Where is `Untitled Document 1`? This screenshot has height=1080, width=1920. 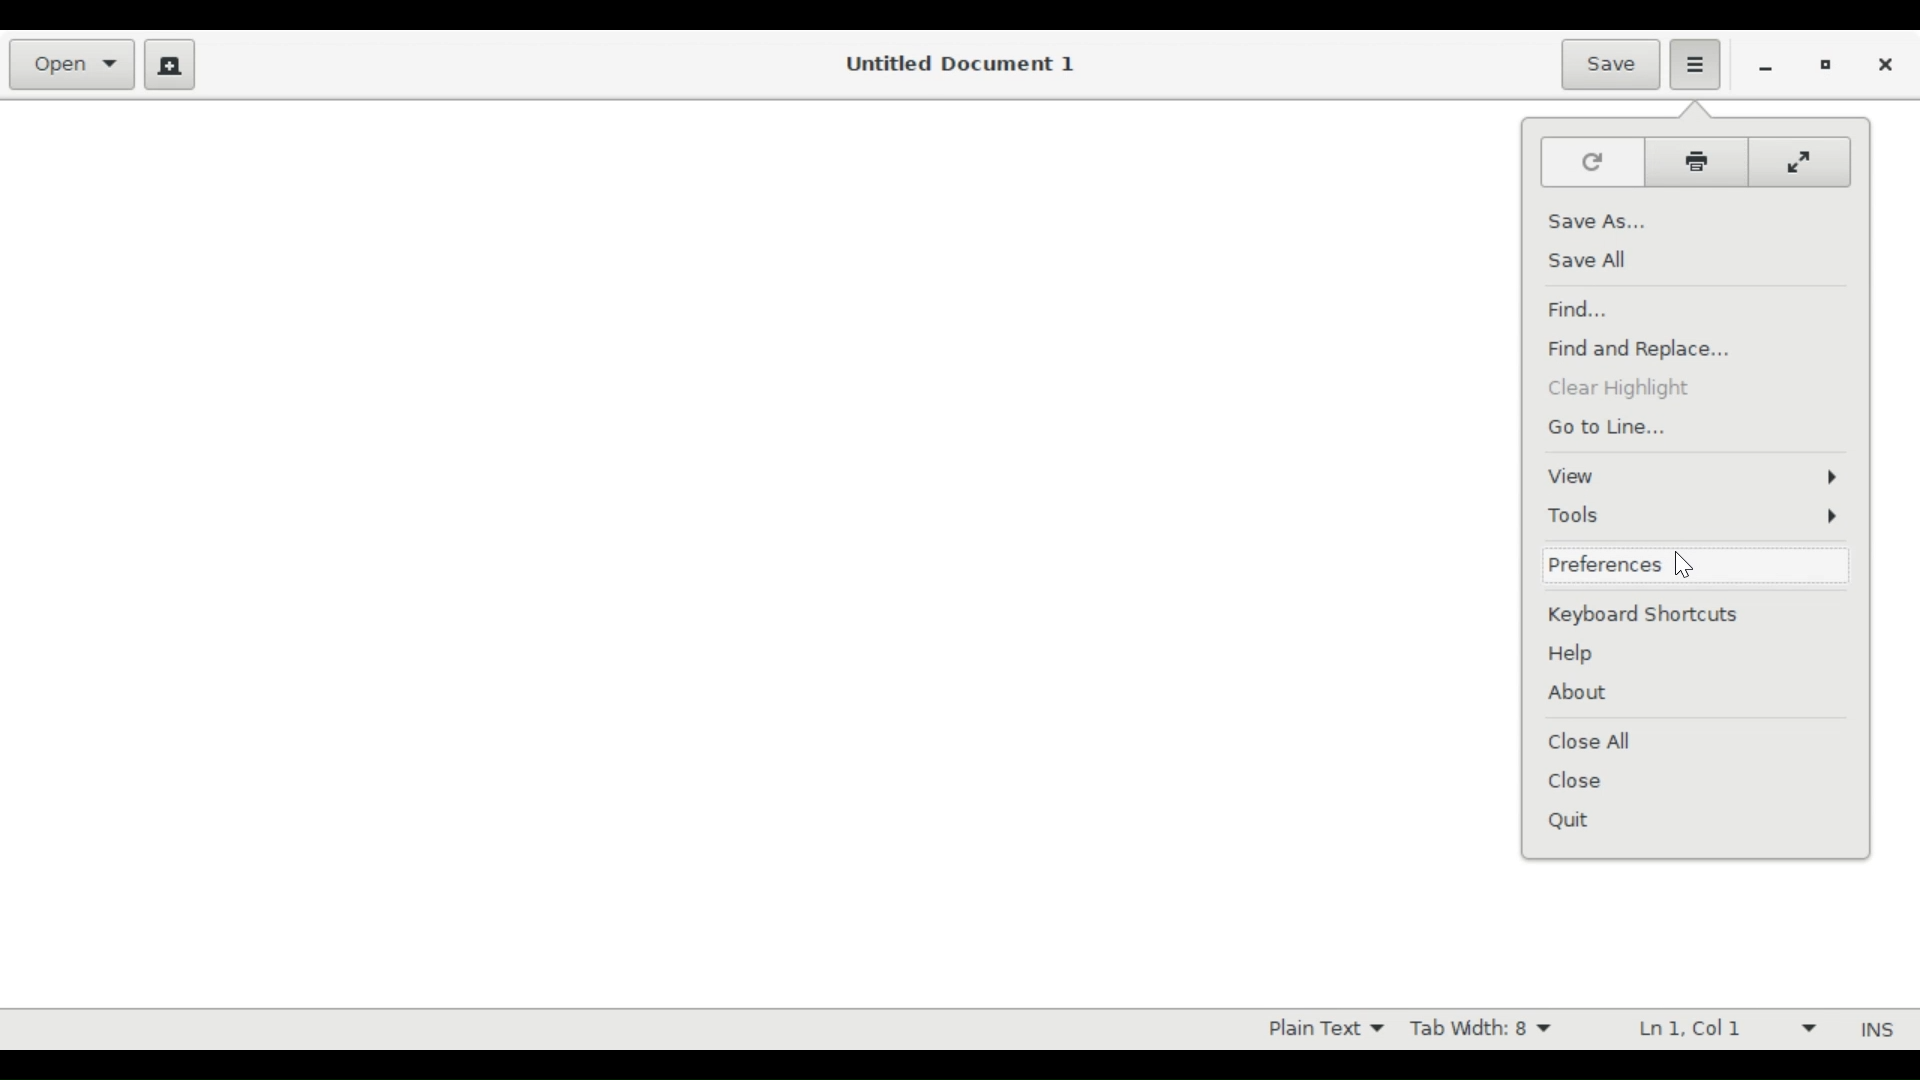 Untitled Document 1 is located at coordinates (960, 64).